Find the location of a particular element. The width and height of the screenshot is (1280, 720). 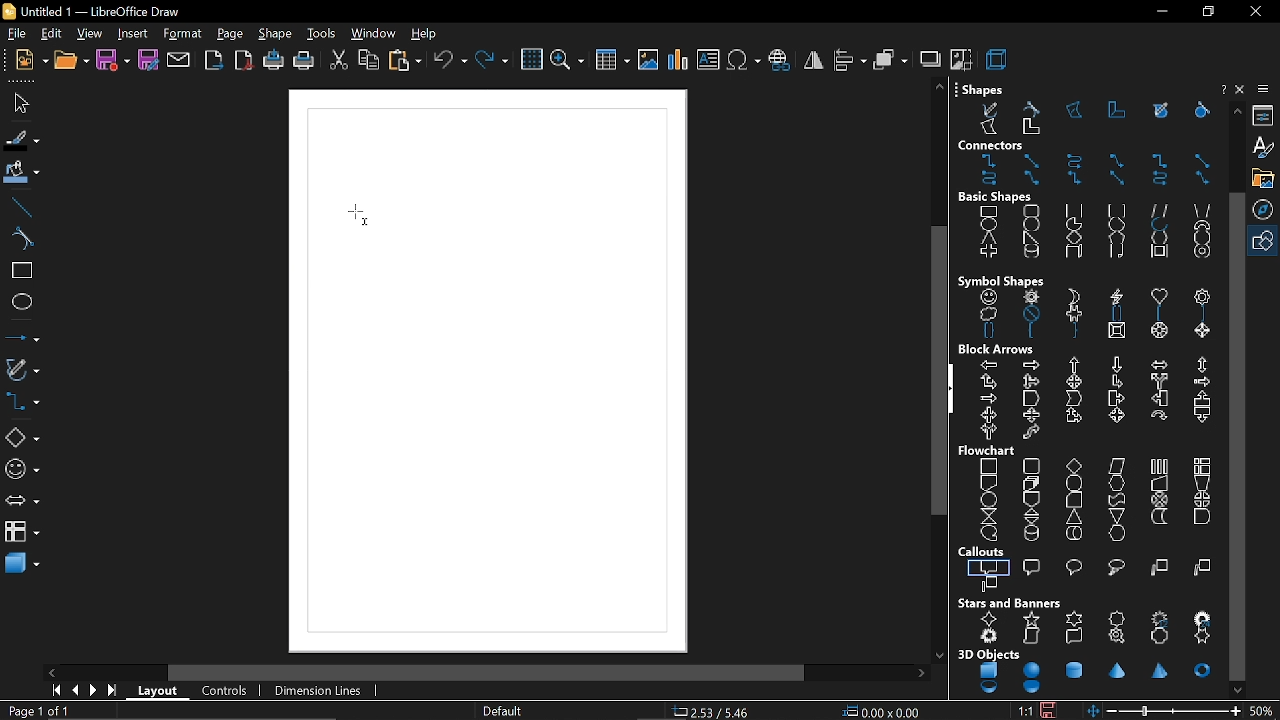

properties  is located at coordinates (1265, 117).